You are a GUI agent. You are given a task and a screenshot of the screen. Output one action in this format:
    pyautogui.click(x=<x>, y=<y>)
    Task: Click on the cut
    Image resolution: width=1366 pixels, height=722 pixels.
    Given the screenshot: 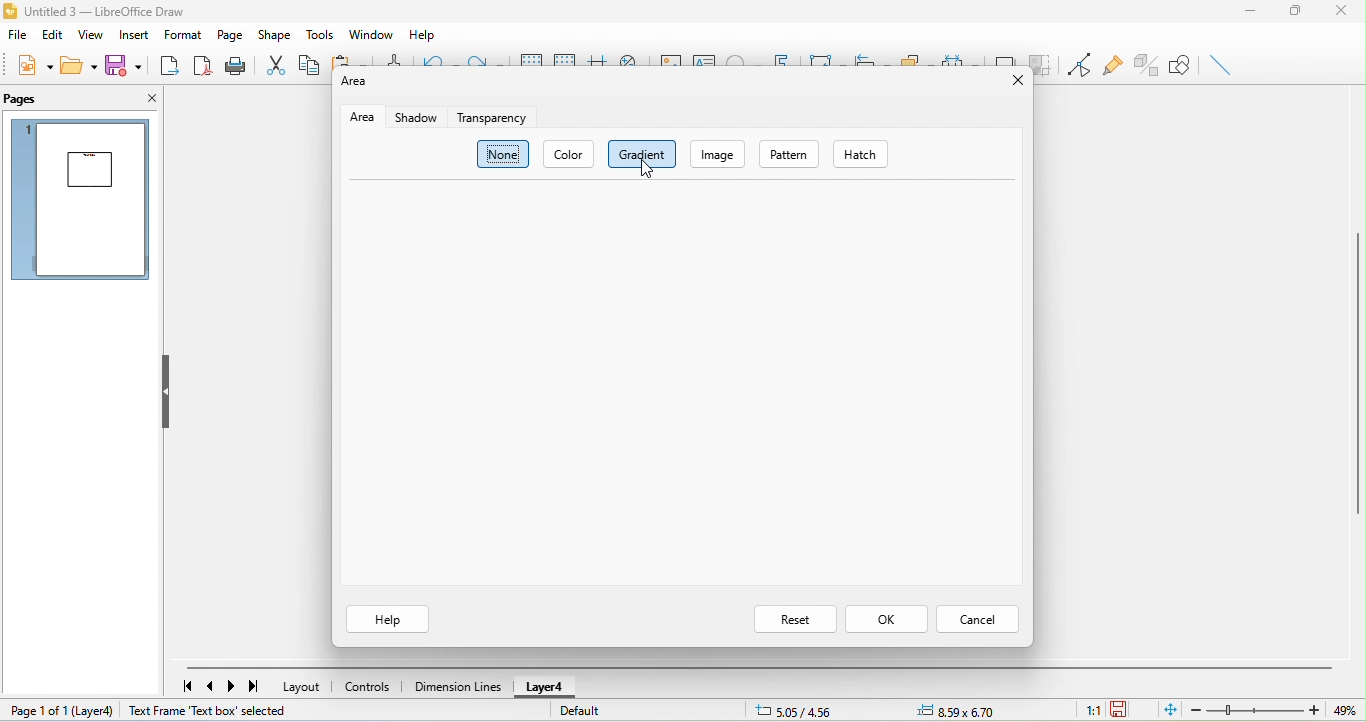 What is the action you would take?
    pyautogui.click(x=277, y=66)
    